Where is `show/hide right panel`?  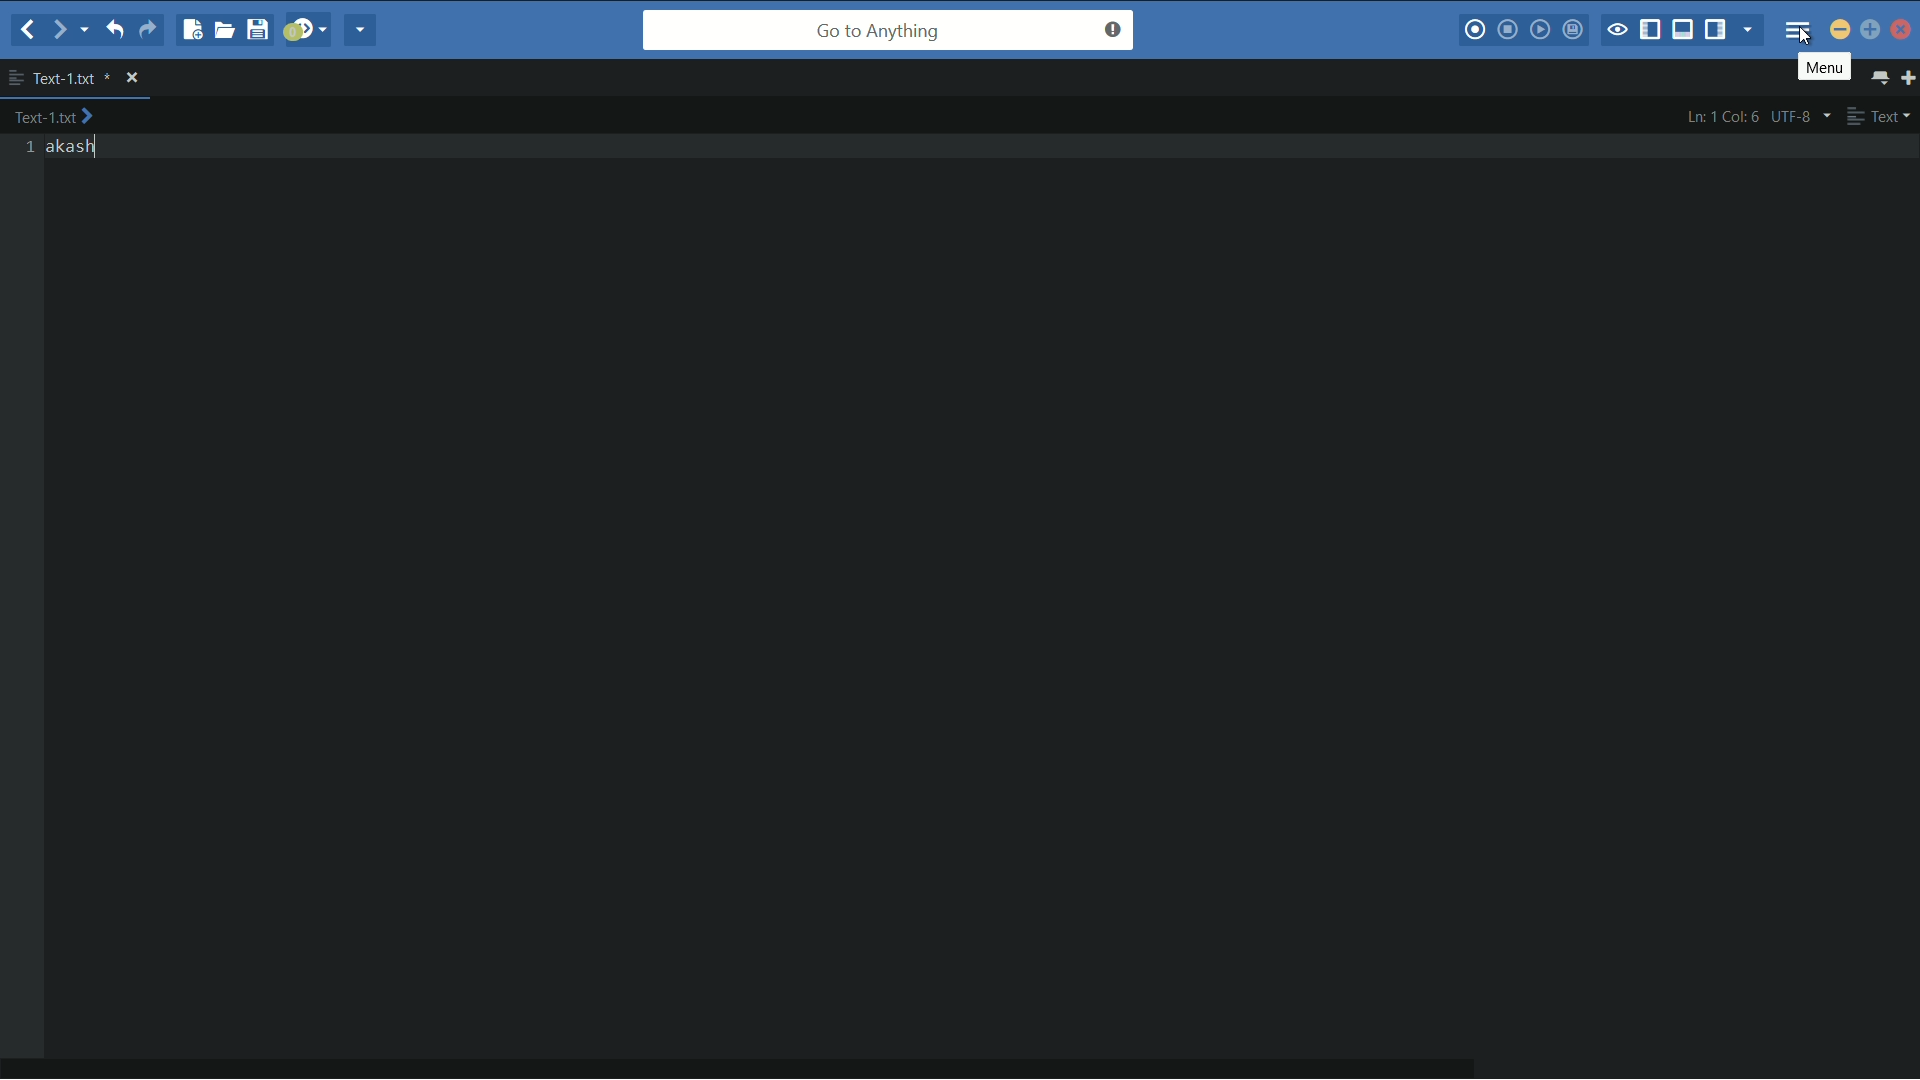
show/hide right panel is located at coordinates (1719, 30).